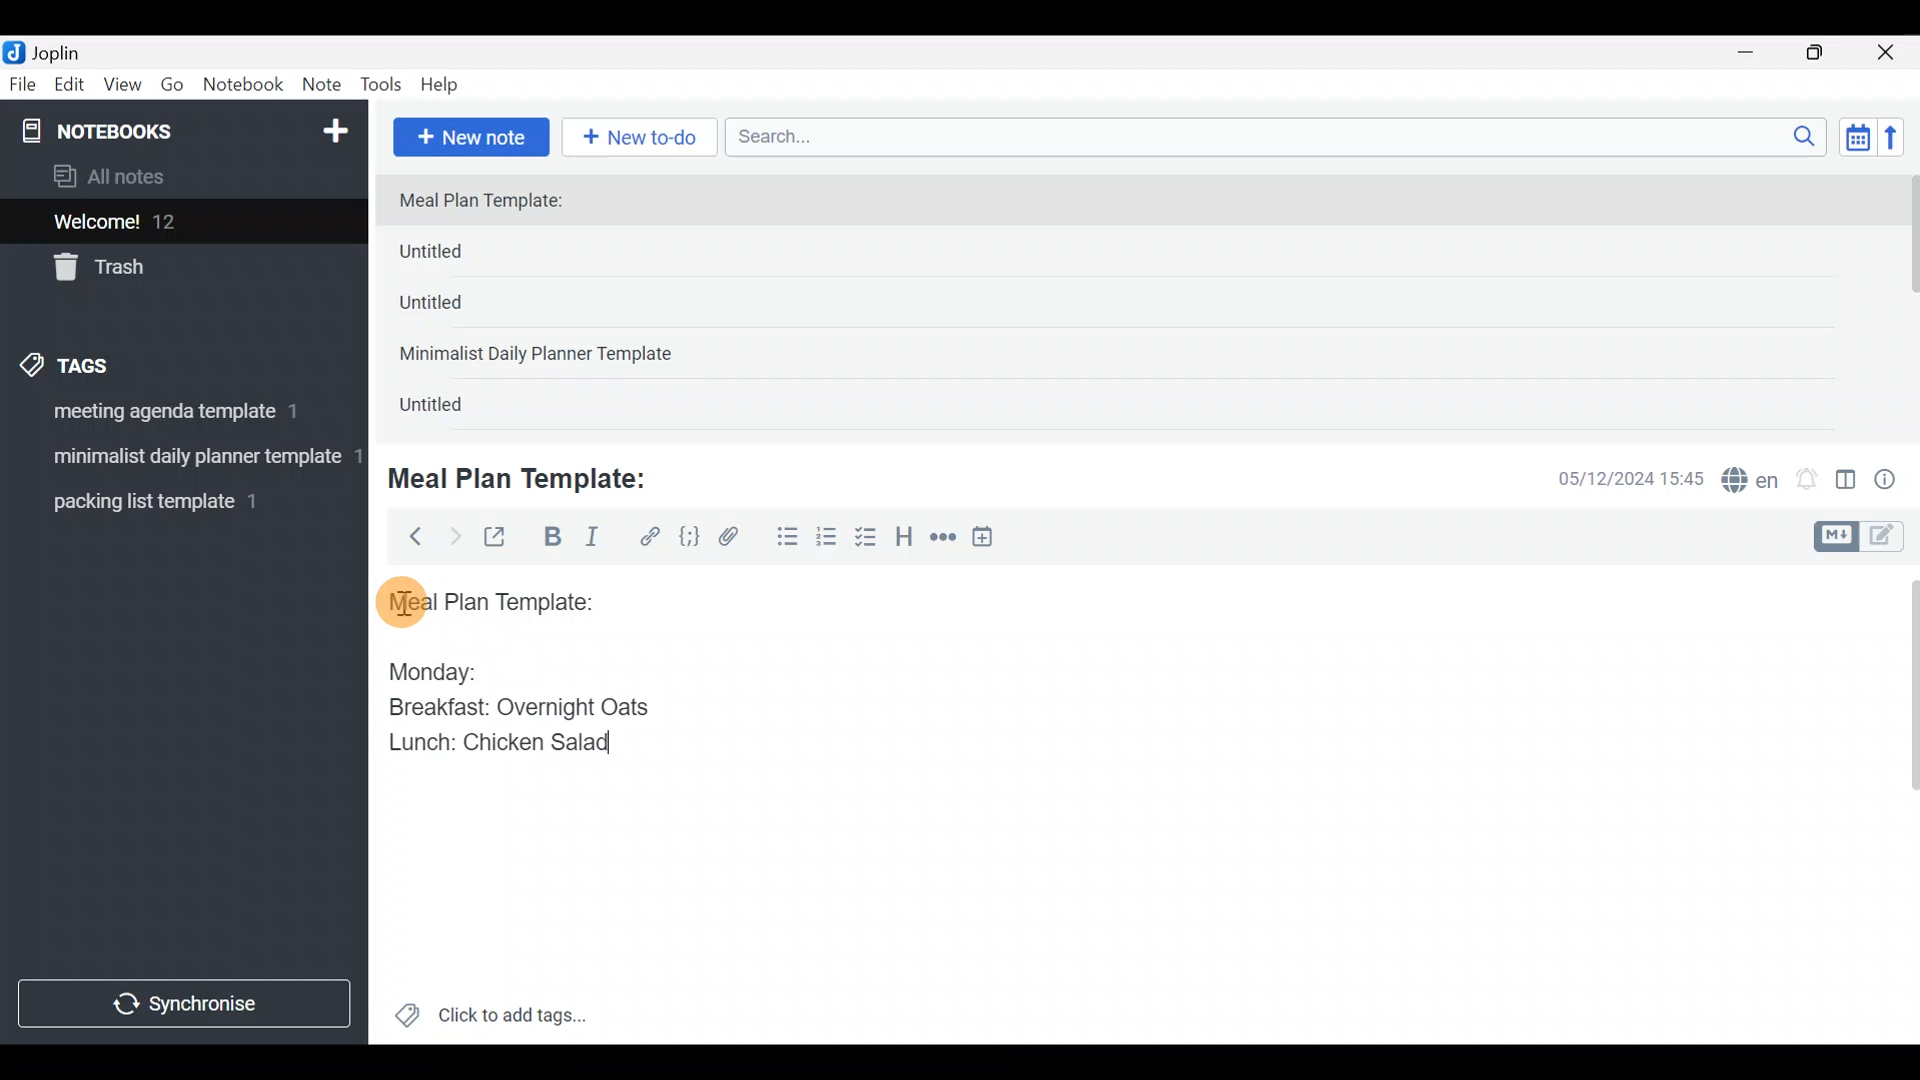 The height and width of the screenshot is (1080, 1920). Describe the element at coordinates (1281, 134) in the screenshot. I see `Search bar` at that location.